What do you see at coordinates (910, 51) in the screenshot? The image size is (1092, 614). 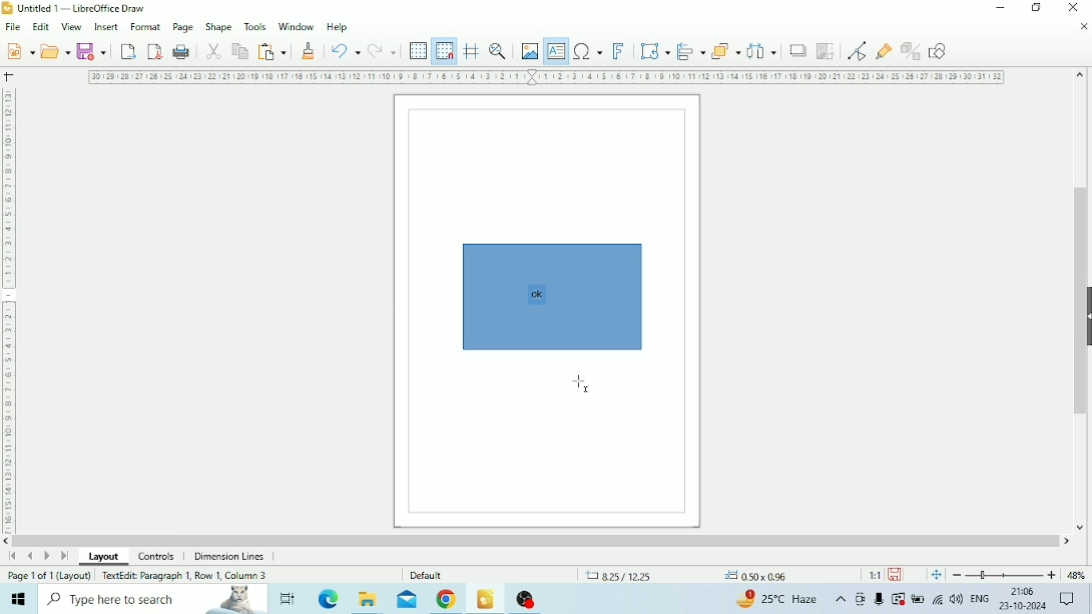 I see `Toggle Extrusion` at bounding box center [910, 51].